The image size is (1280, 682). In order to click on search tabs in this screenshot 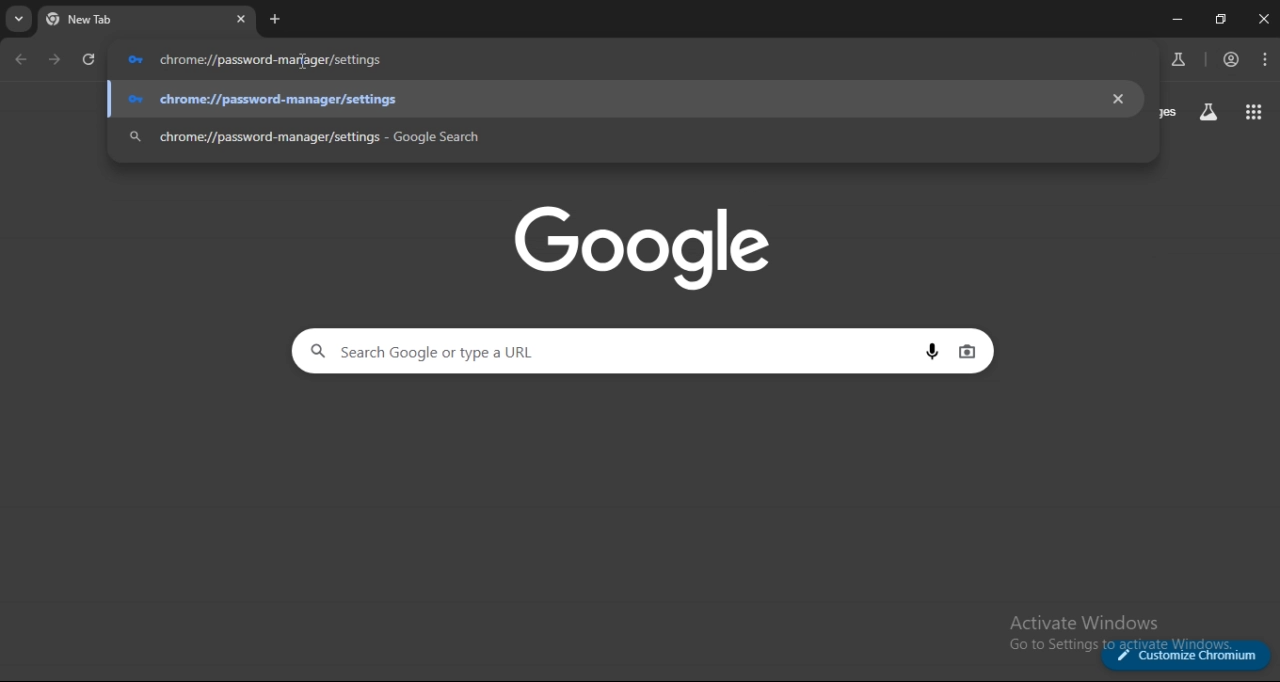, I will do `click(20, 19)`.